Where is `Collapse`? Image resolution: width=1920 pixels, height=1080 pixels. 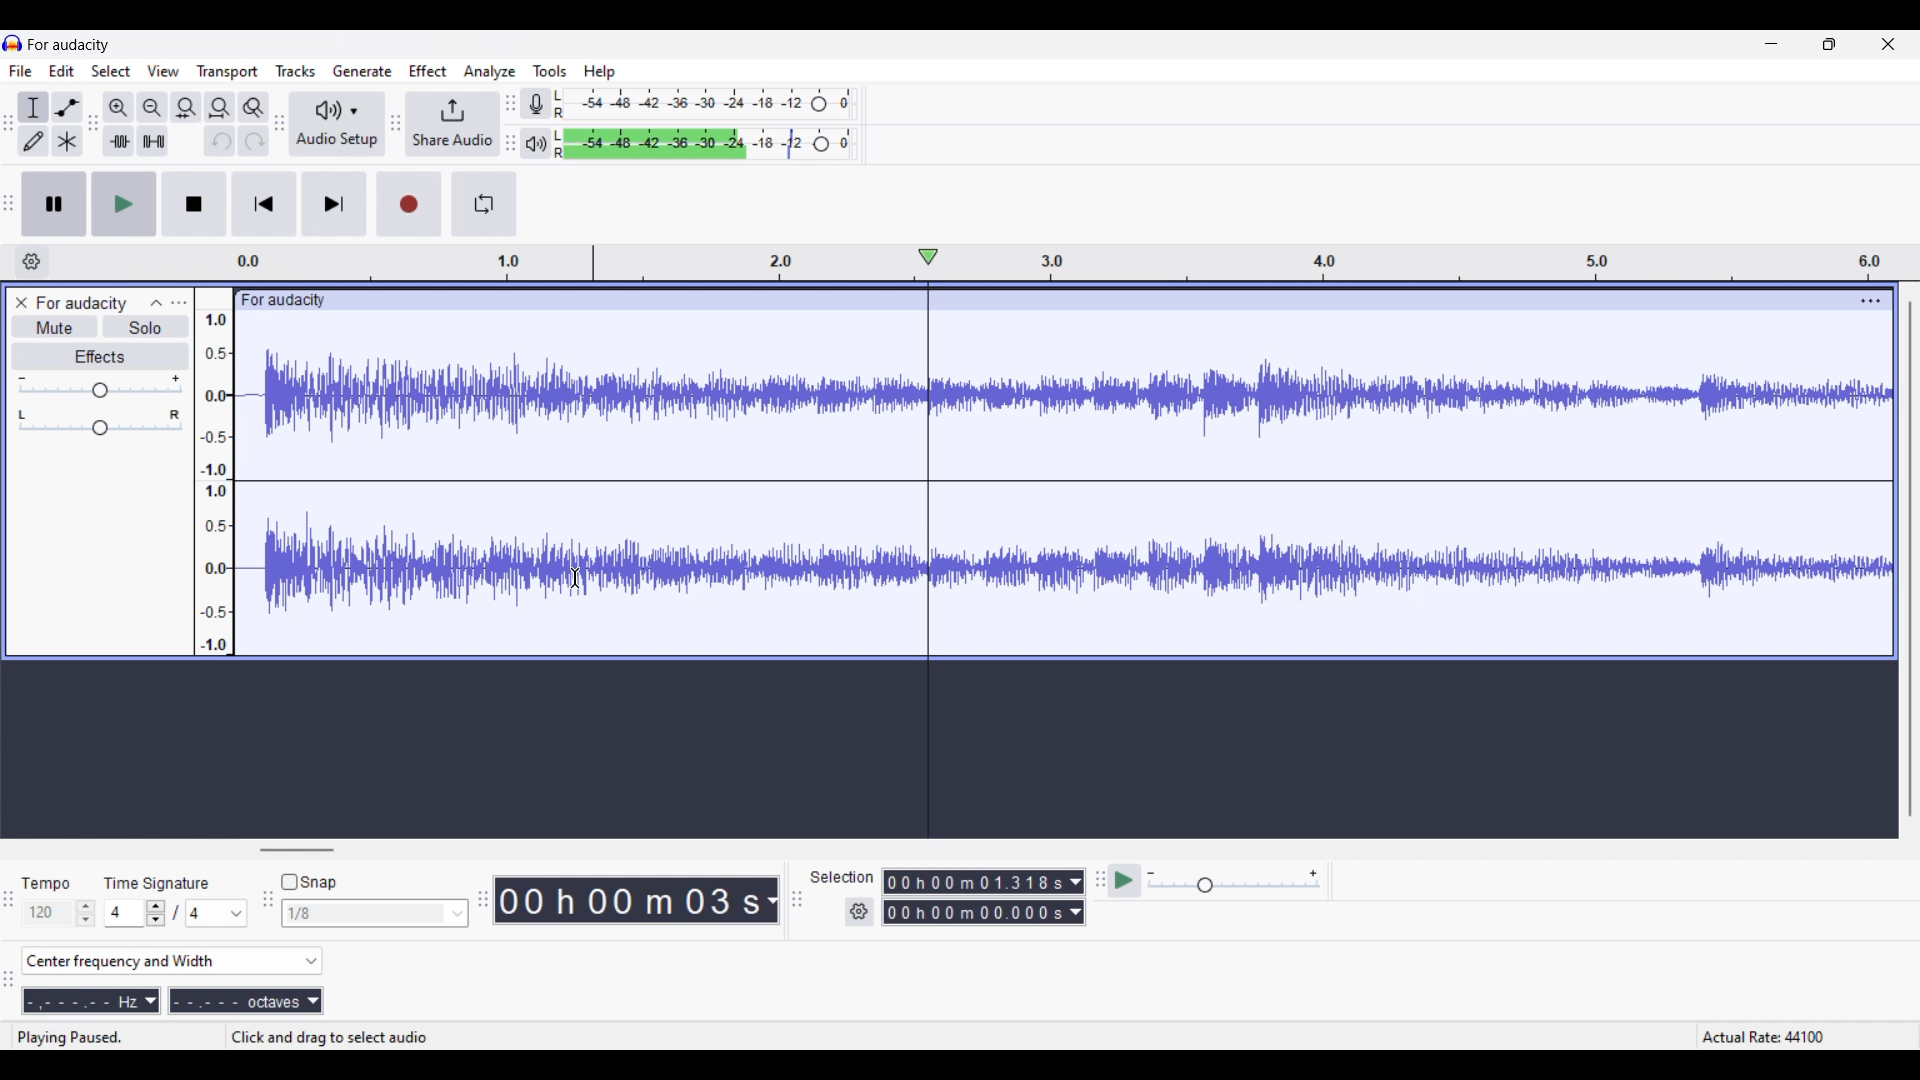 Collapse is located at coordinates (157, 303).